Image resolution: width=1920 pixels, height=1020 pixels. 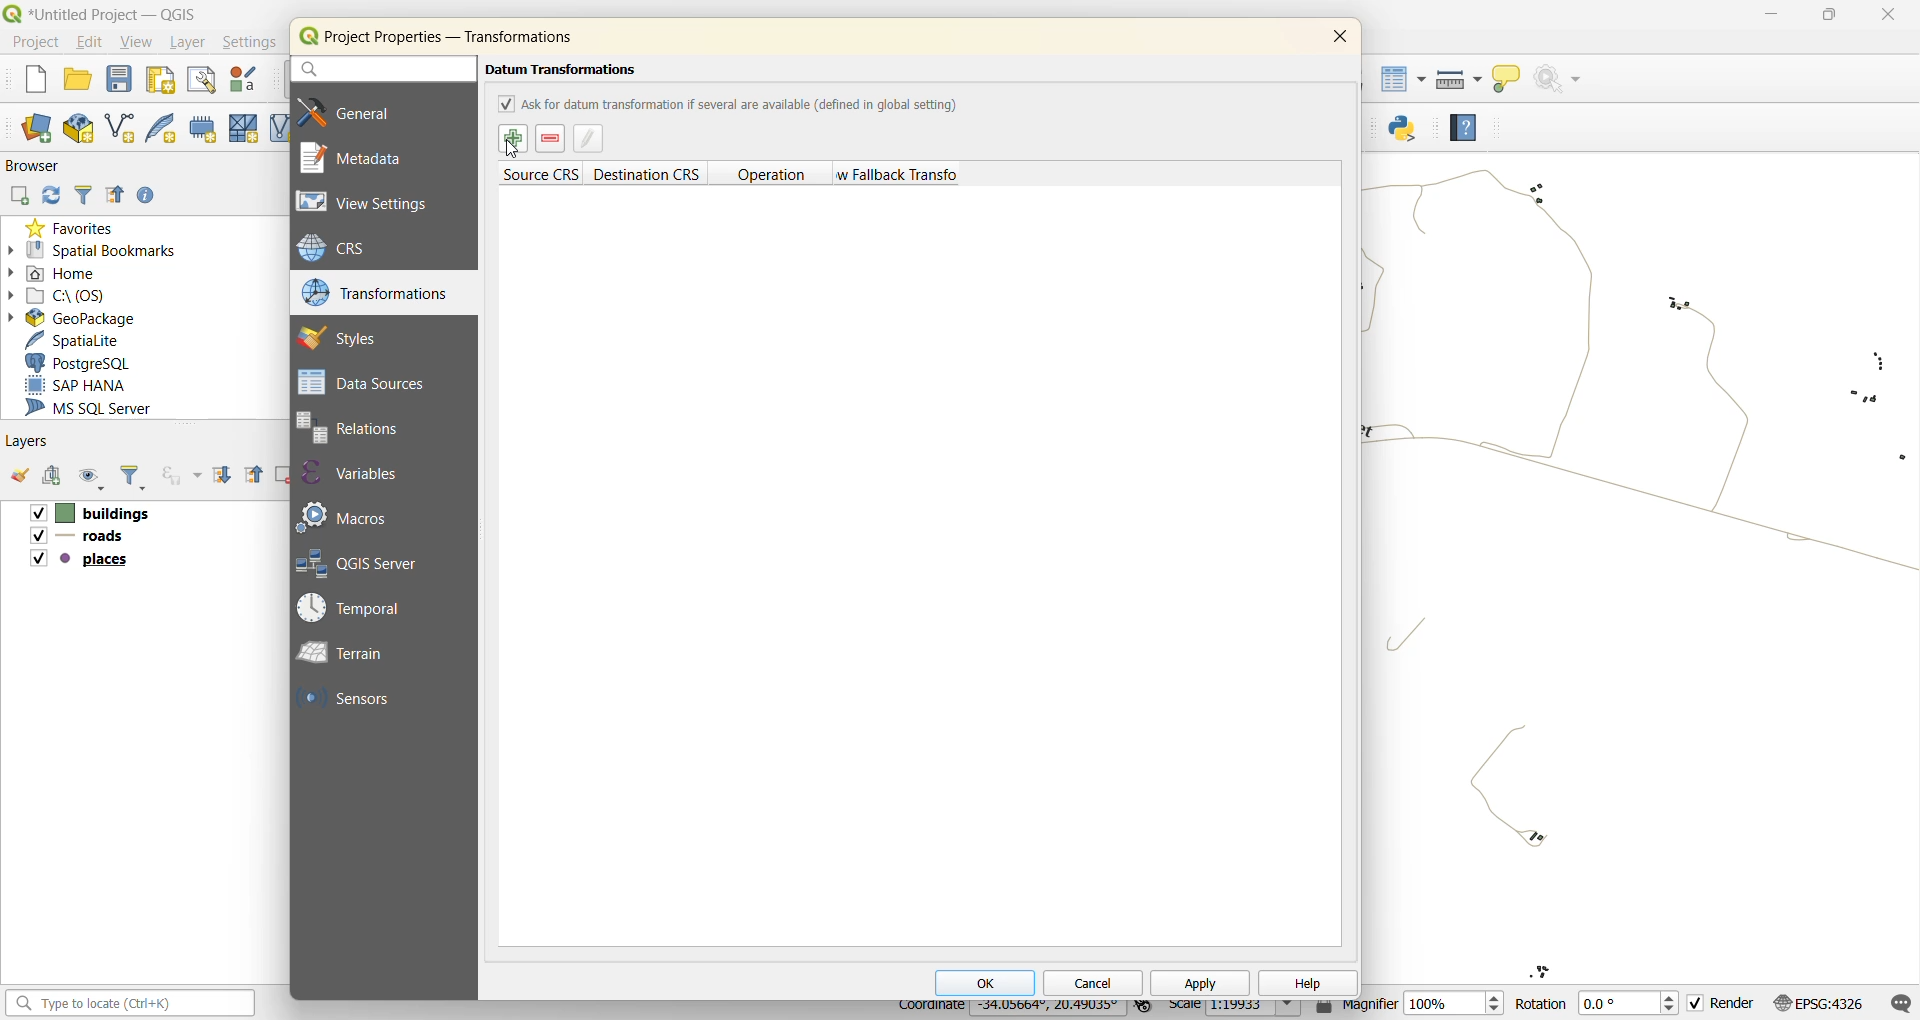 What do you see at coordinates (1012, 1010) in the screenshot?
I see `coordinates` at bounding box center [1012, 1010].